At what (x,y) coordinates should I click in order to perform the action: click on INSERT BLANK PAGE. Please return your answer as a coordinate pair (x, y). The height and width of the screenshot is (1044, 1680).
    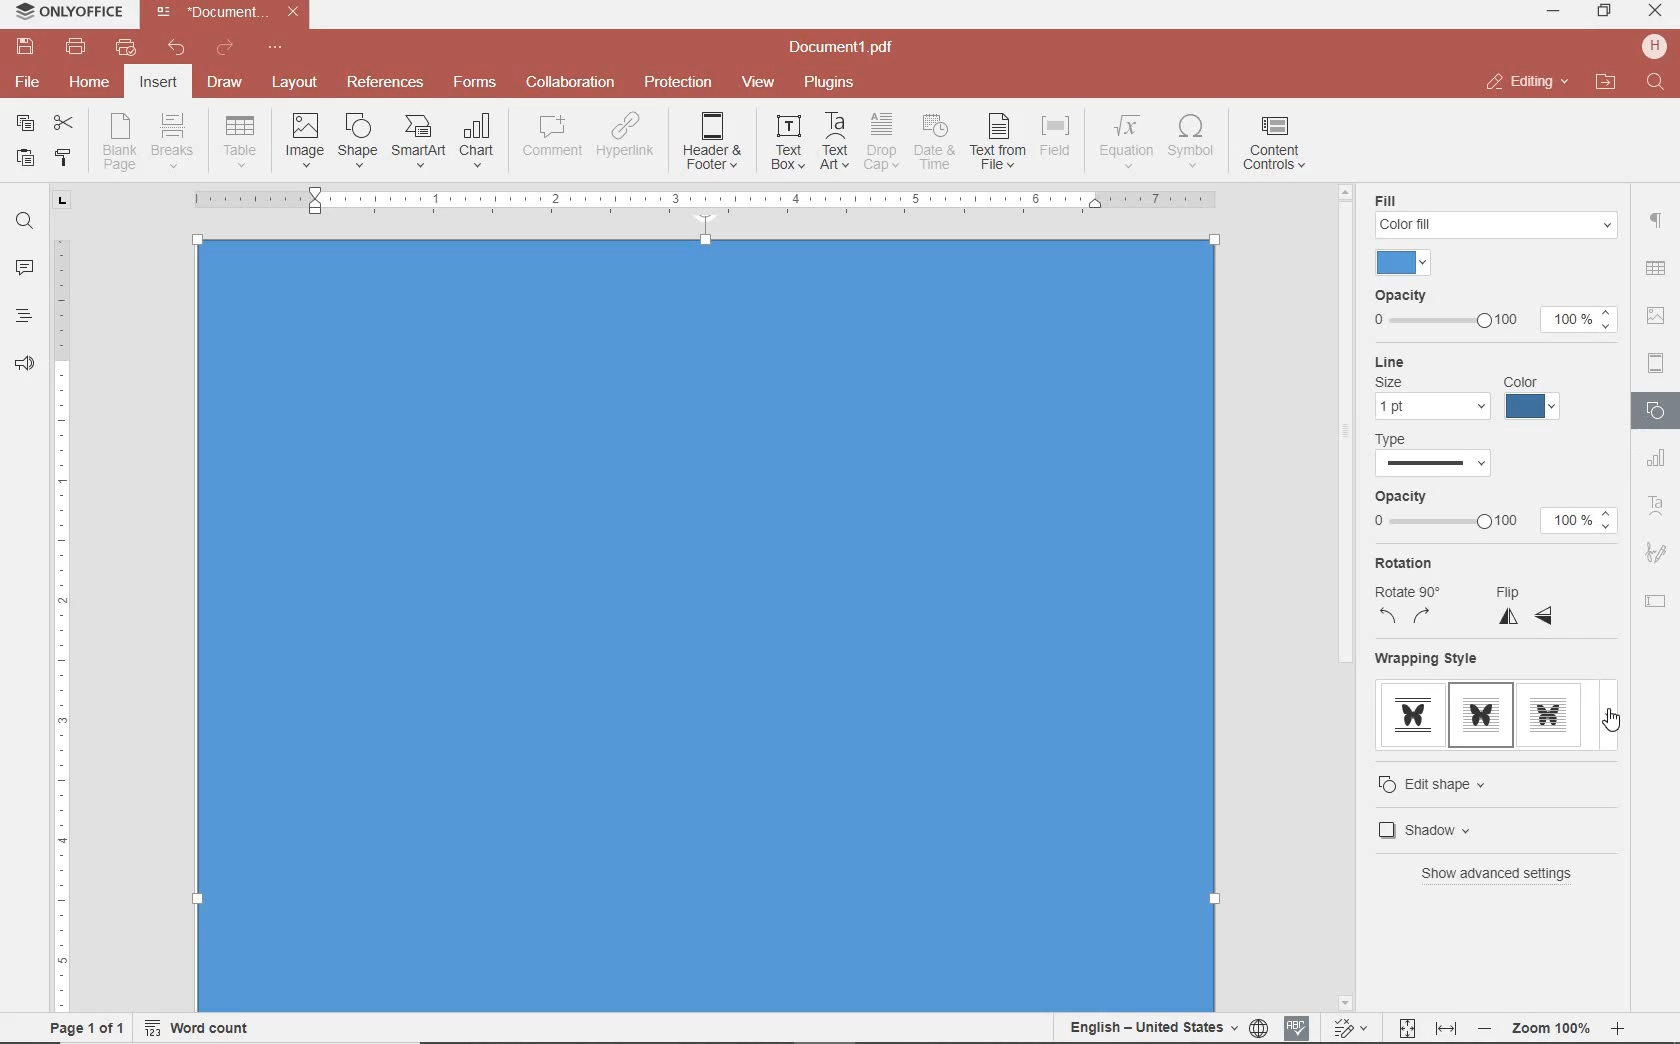
    Looking at the image, I should click on (119, 141).